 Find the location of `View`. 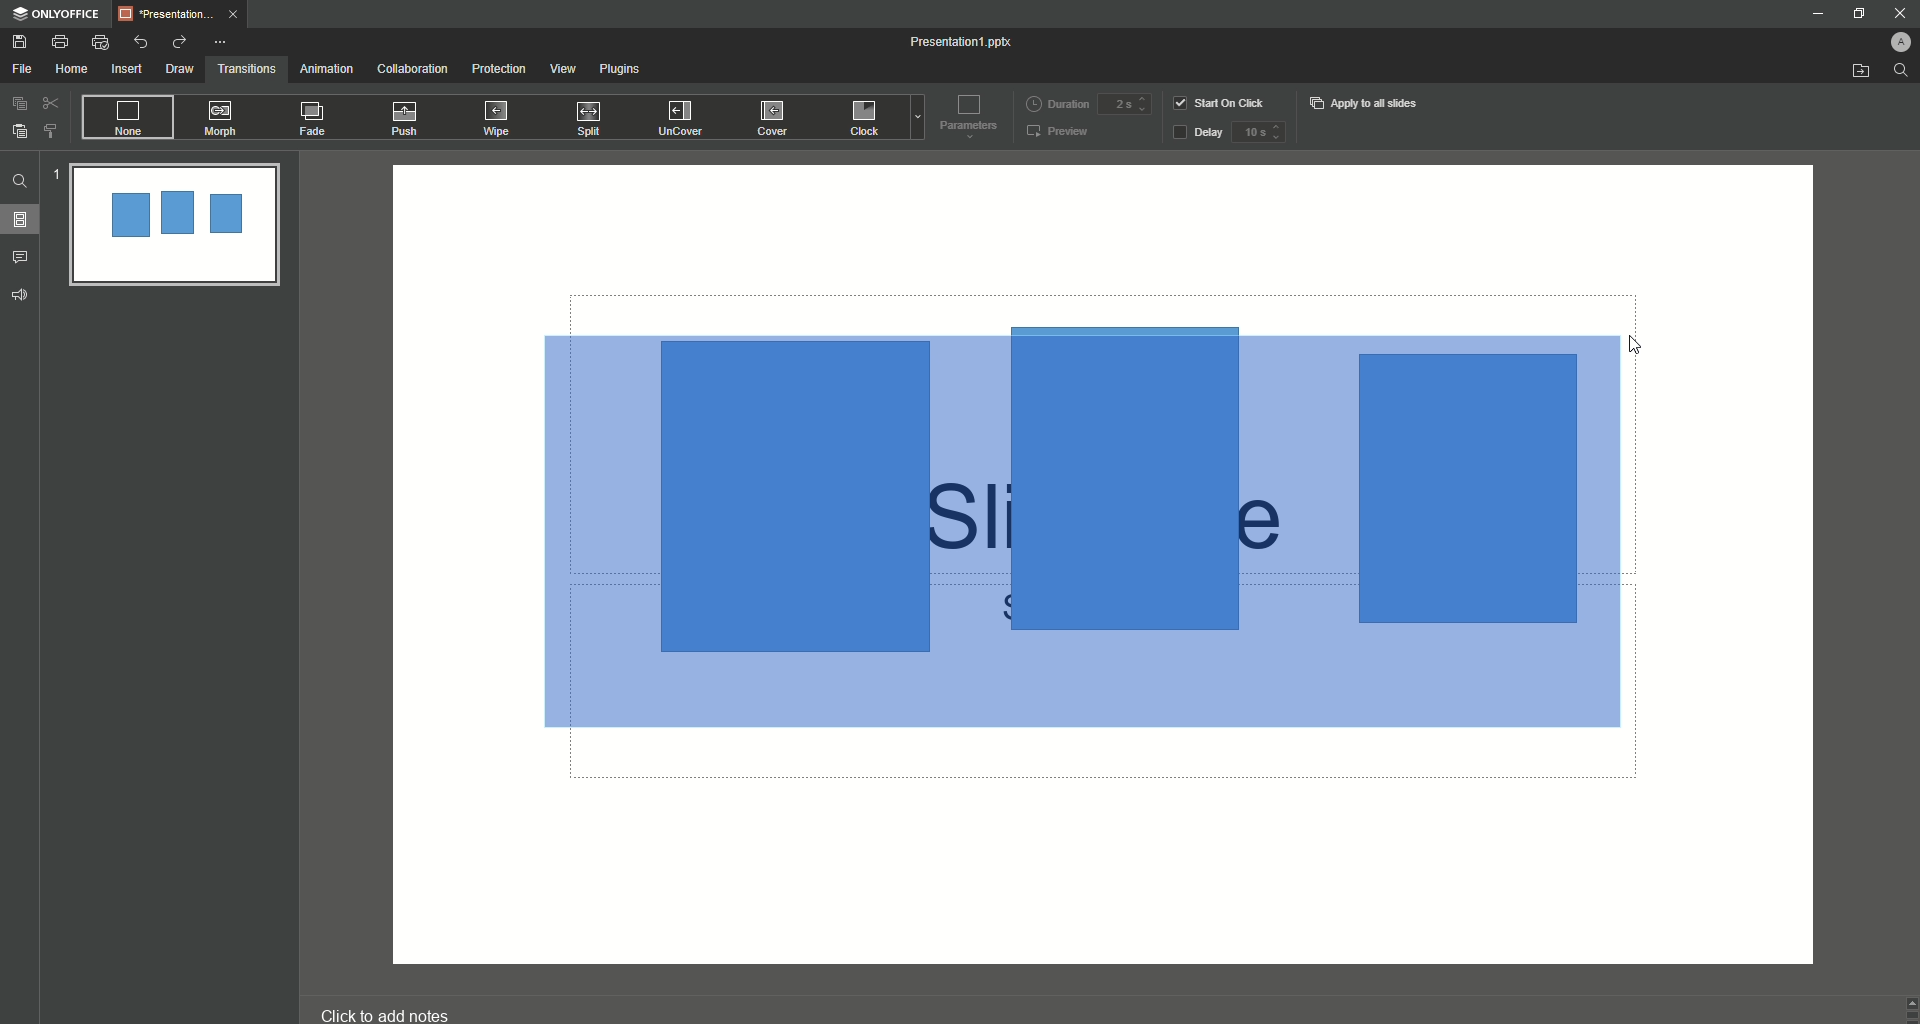

View is located at coordinates (562, 69).